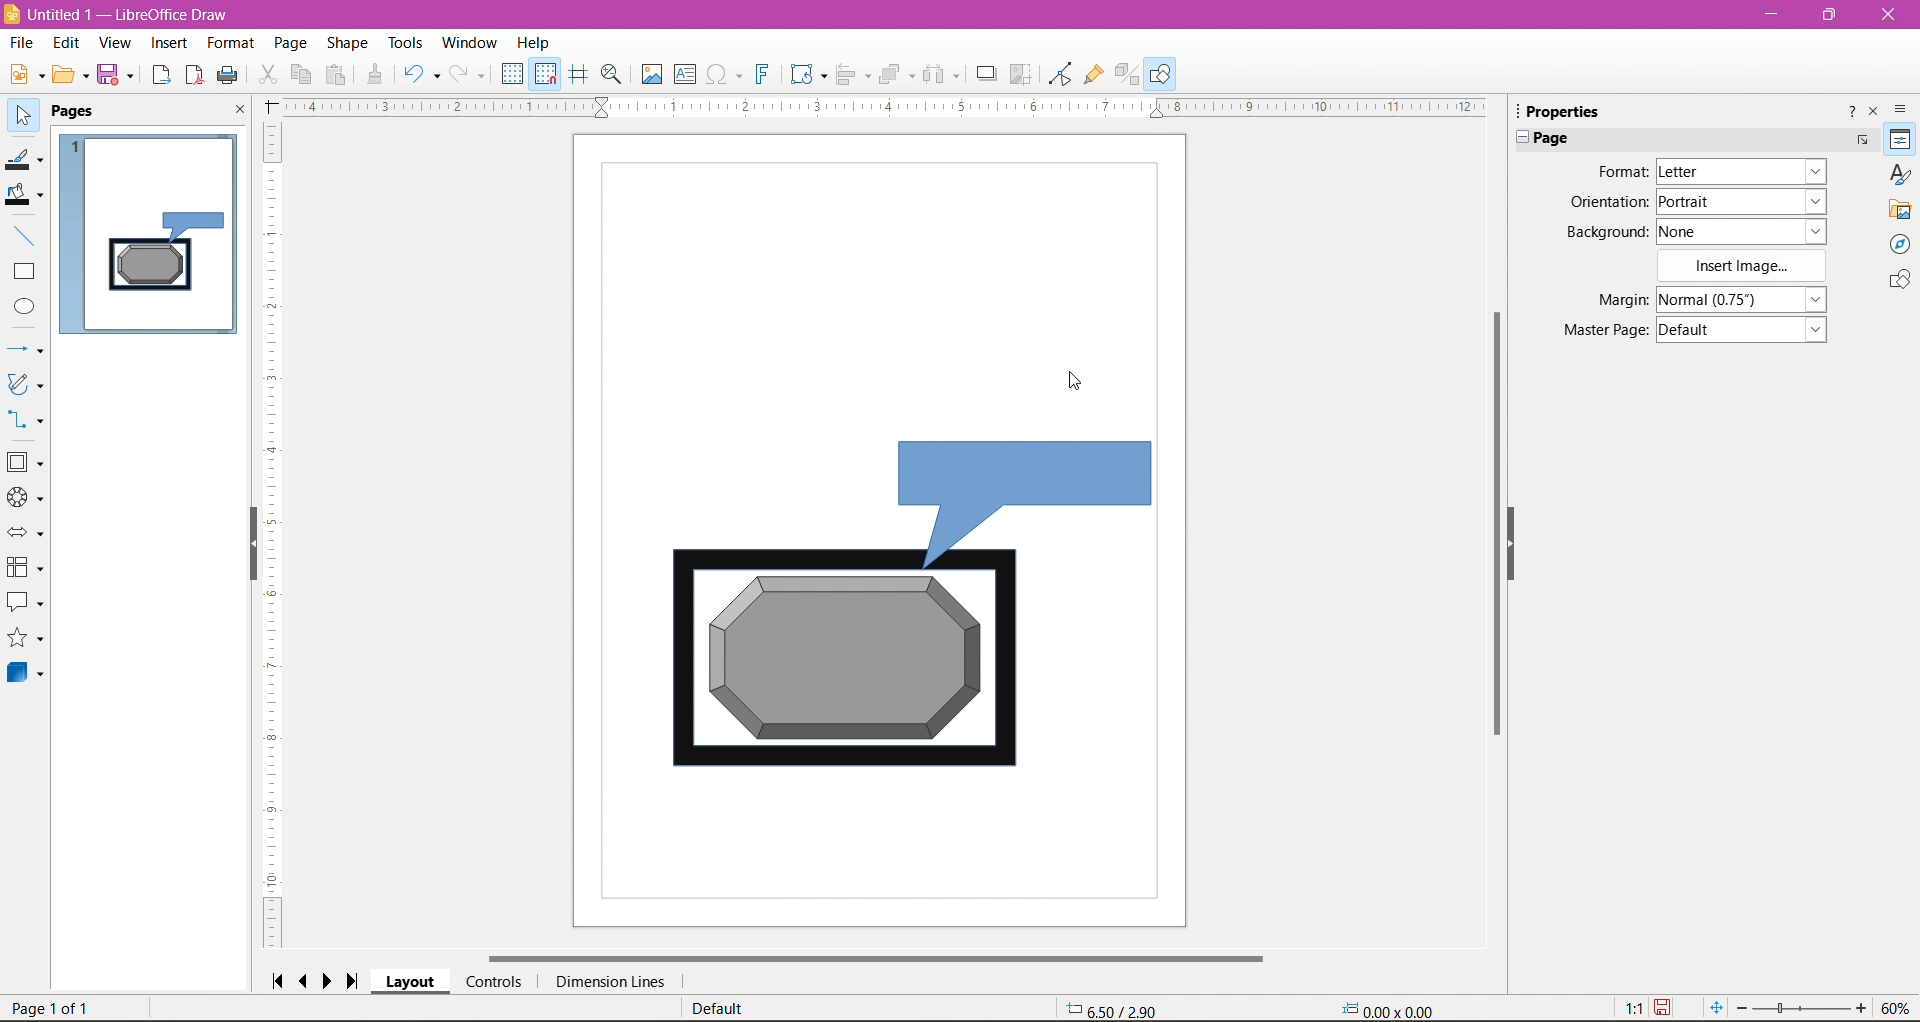 Image resolution: width=1920 pixels, height=1022 pixels. Describe the element at coordinates (534, 42) in the screenshot. I see `Help` at that location.